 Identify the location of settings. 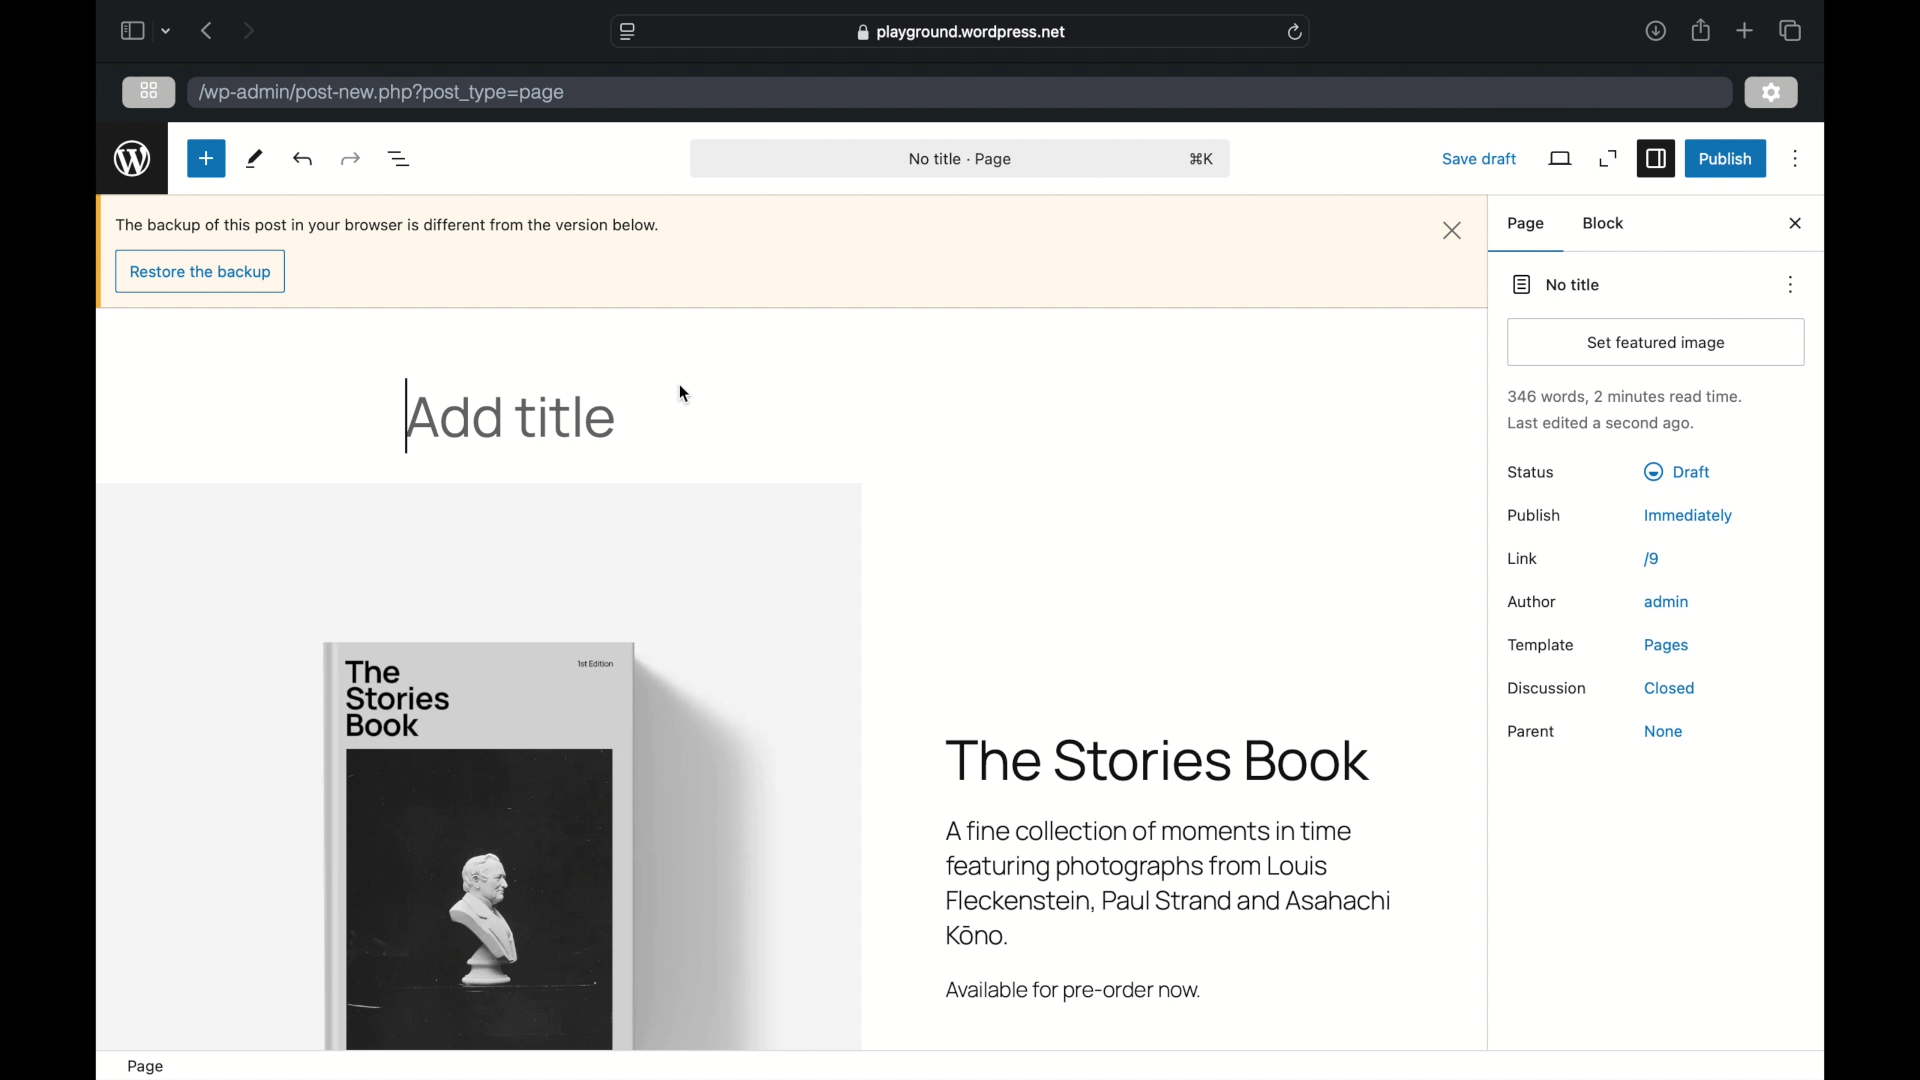
(1772, 93).